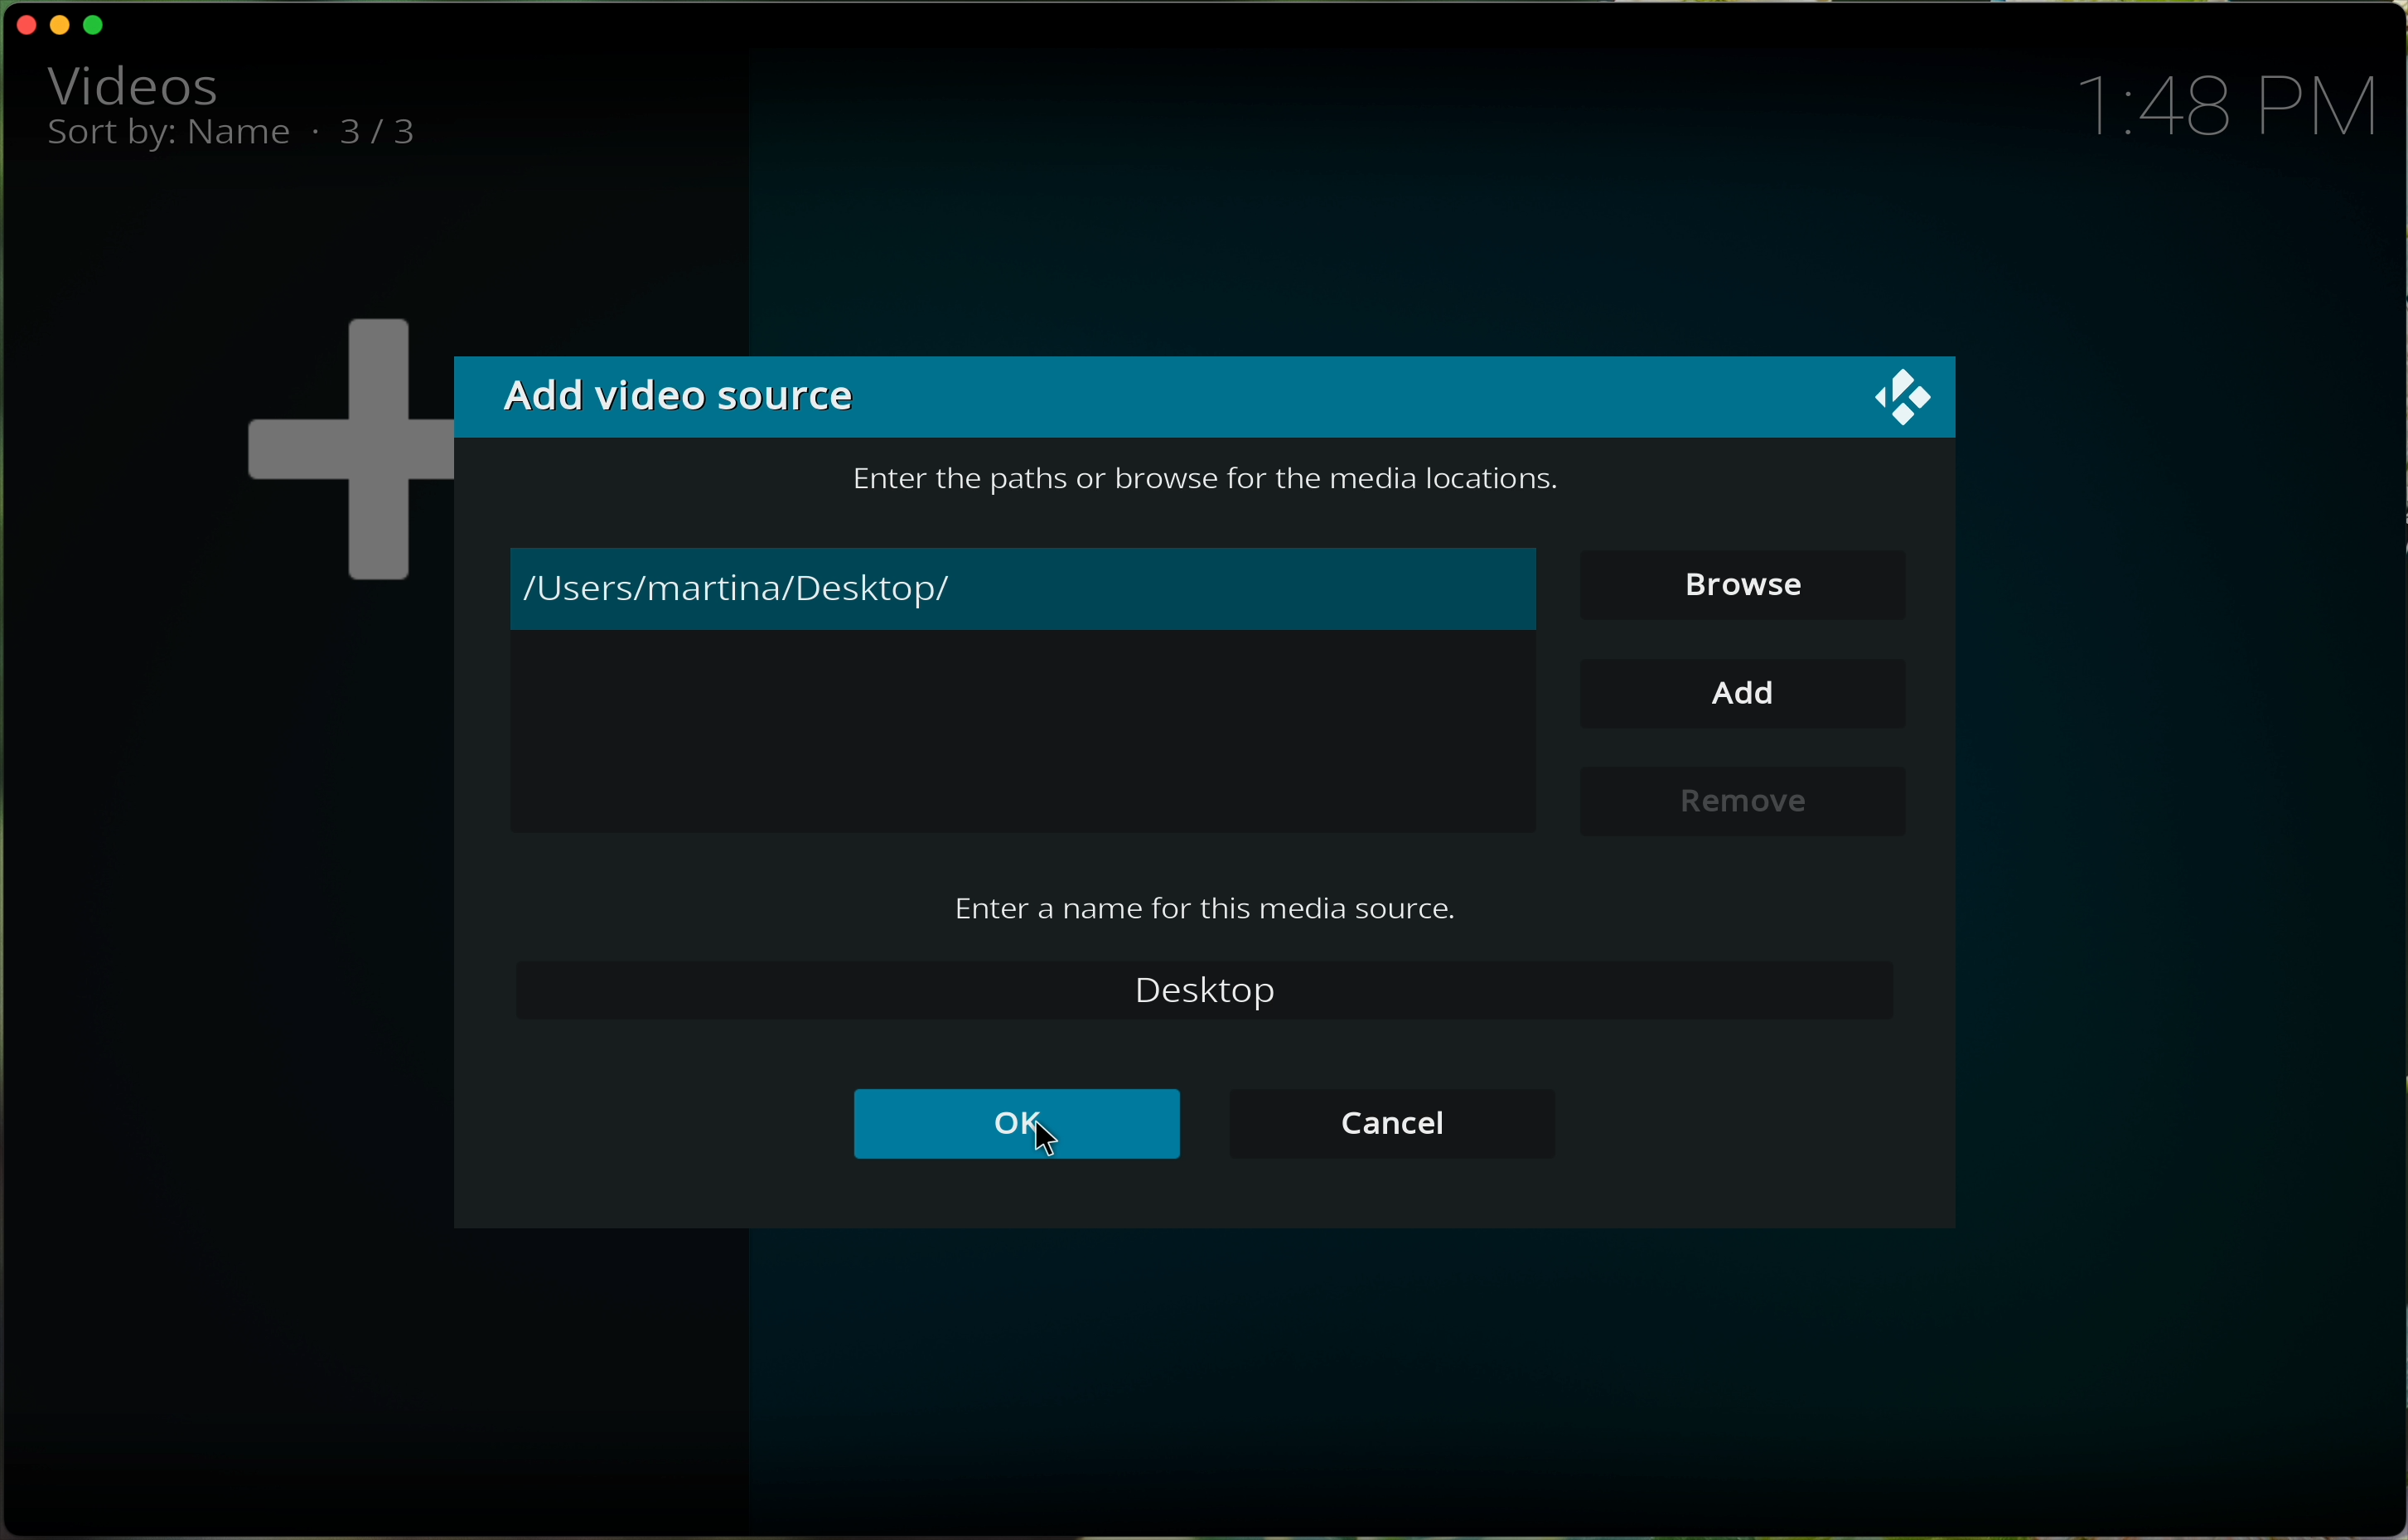  Describe the element at coordinates (1907, 402) in the screenshot. I see `logo` at that location.